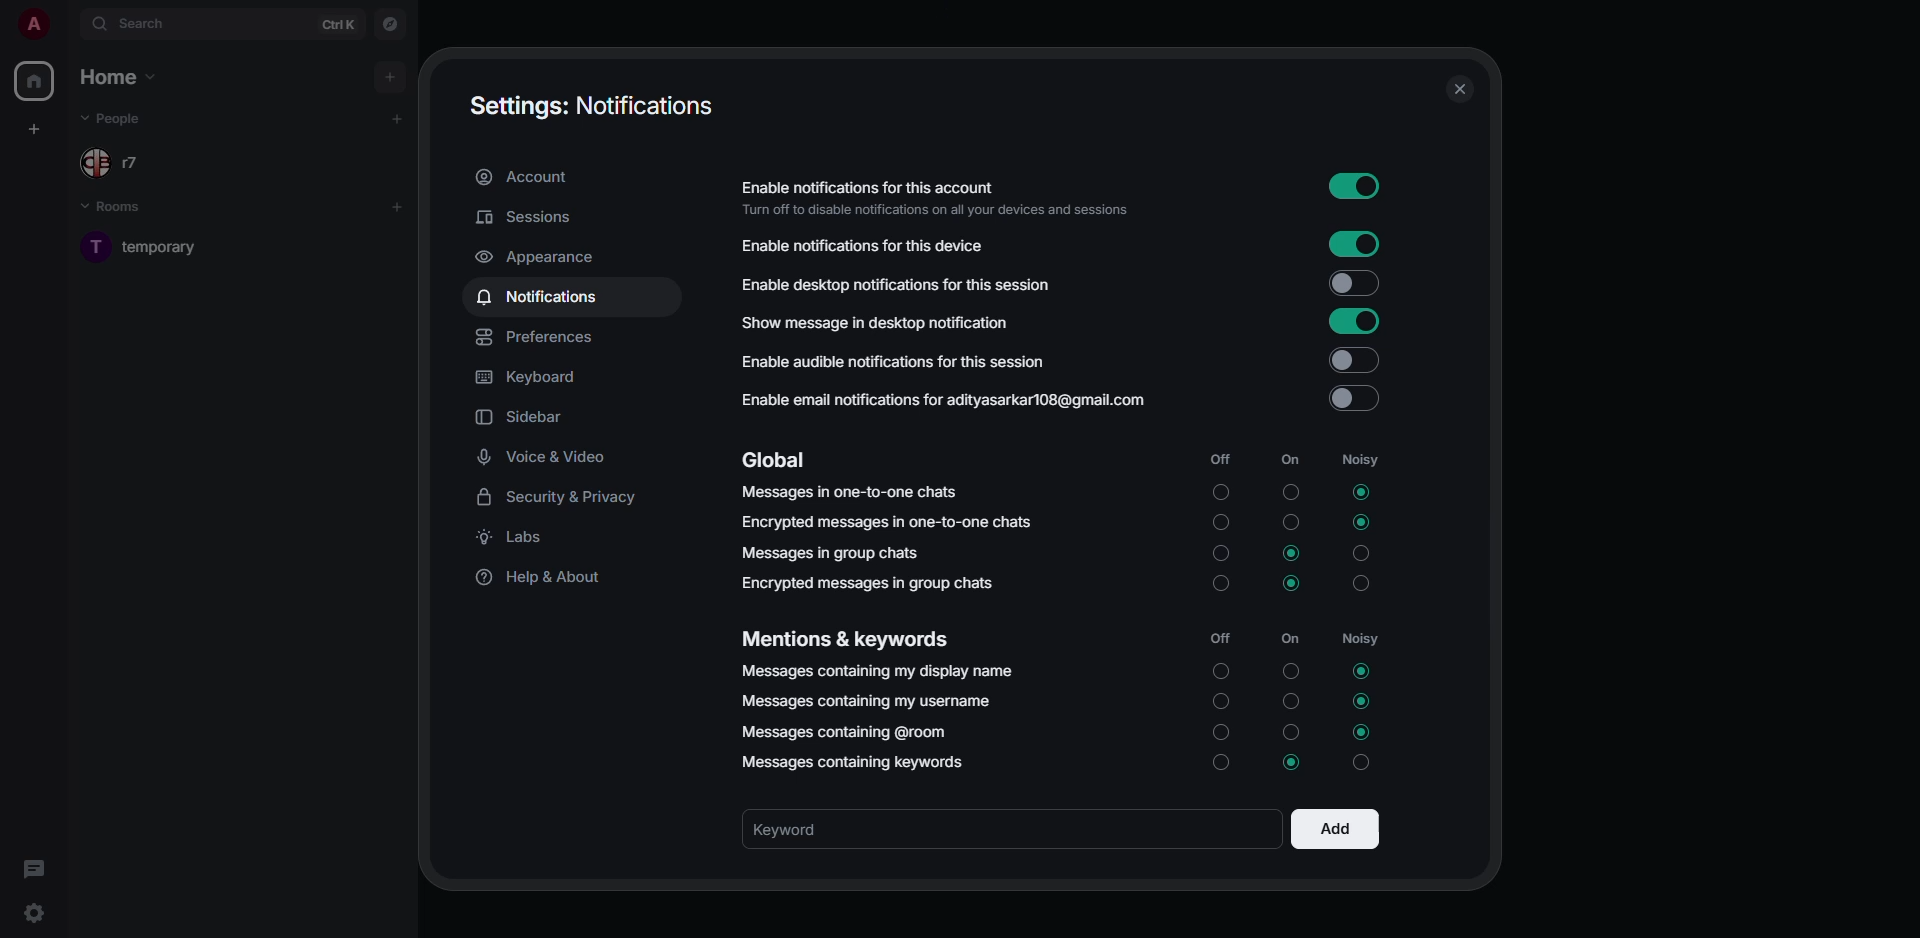 Image resolution: width=1920 pixels, height=938 pixels. Describe the element at coordinates (1352, 283) in the screenshot. I see `click to disable/enable` at that location.